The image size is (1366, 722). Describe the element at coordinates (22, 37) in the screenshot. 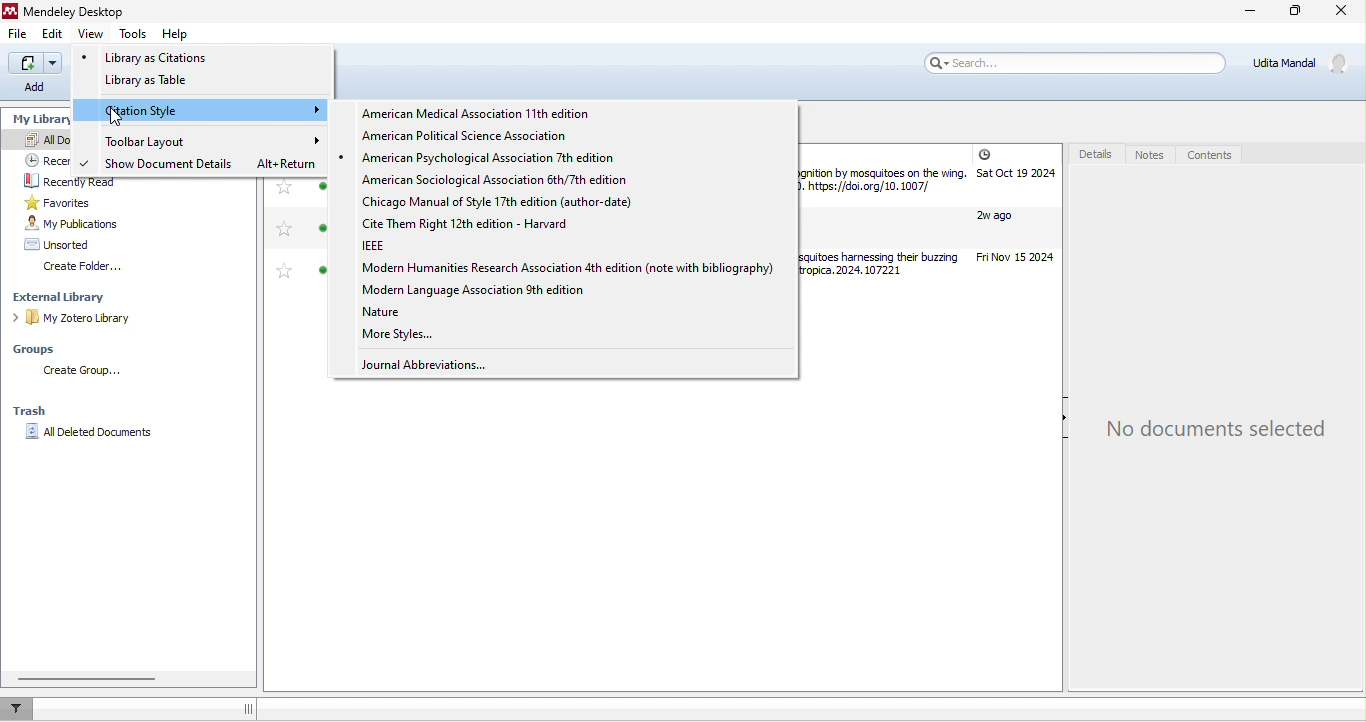

I see `file` at that location.